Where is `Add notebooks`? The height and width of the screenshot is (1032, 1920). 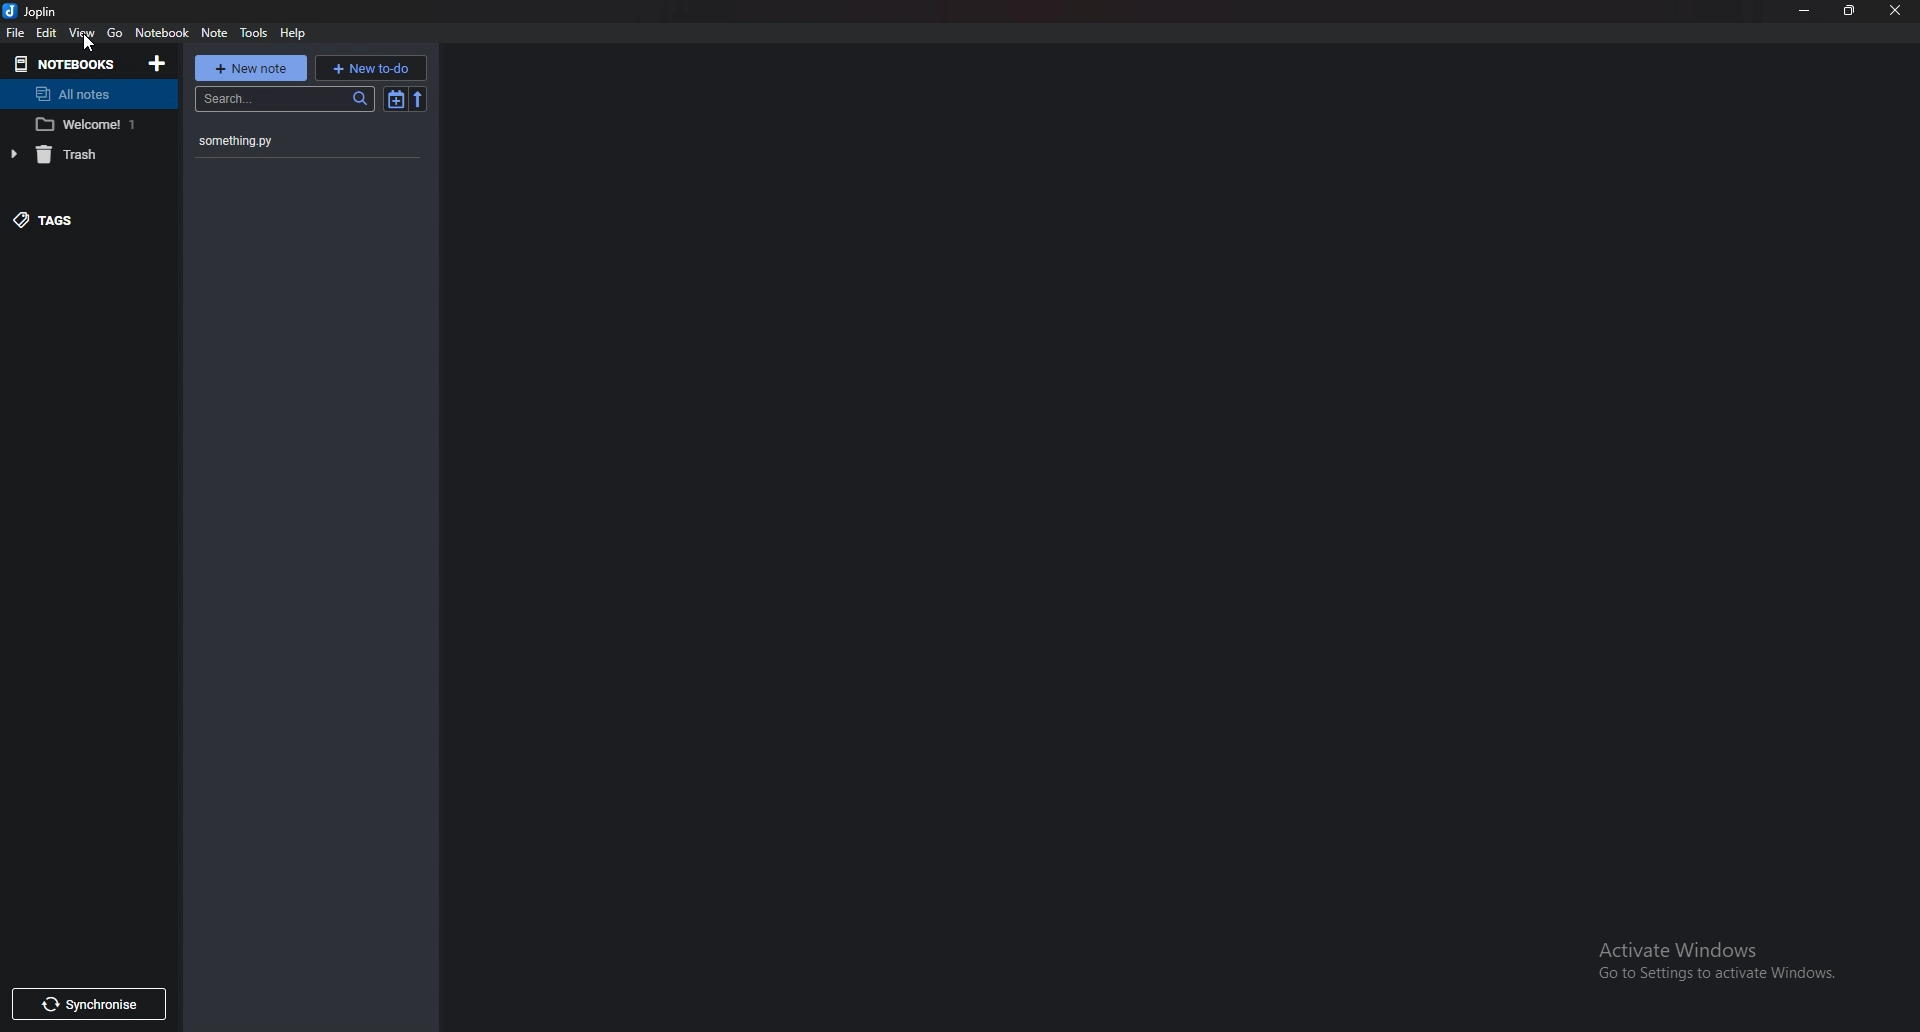
Add notebooks is located at coordinates (159, 64).